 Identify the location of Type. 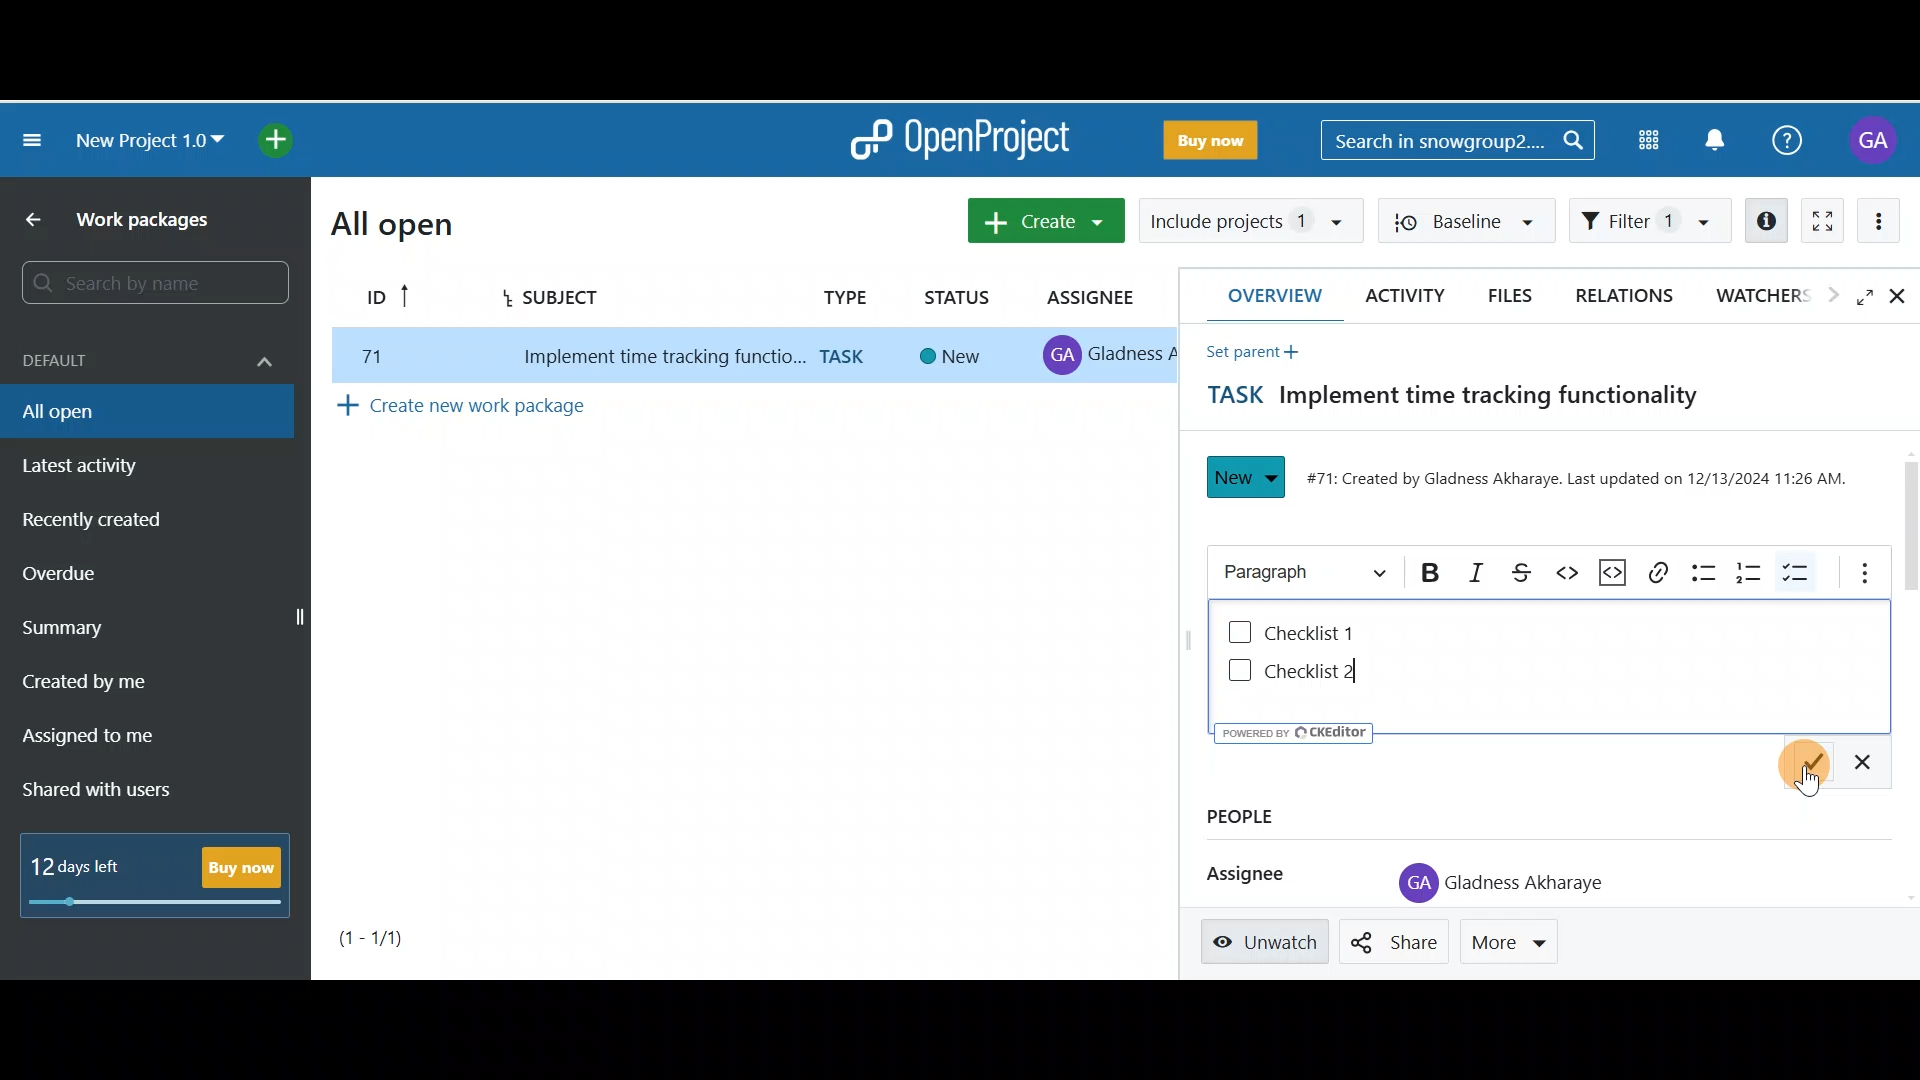
(841, 295).